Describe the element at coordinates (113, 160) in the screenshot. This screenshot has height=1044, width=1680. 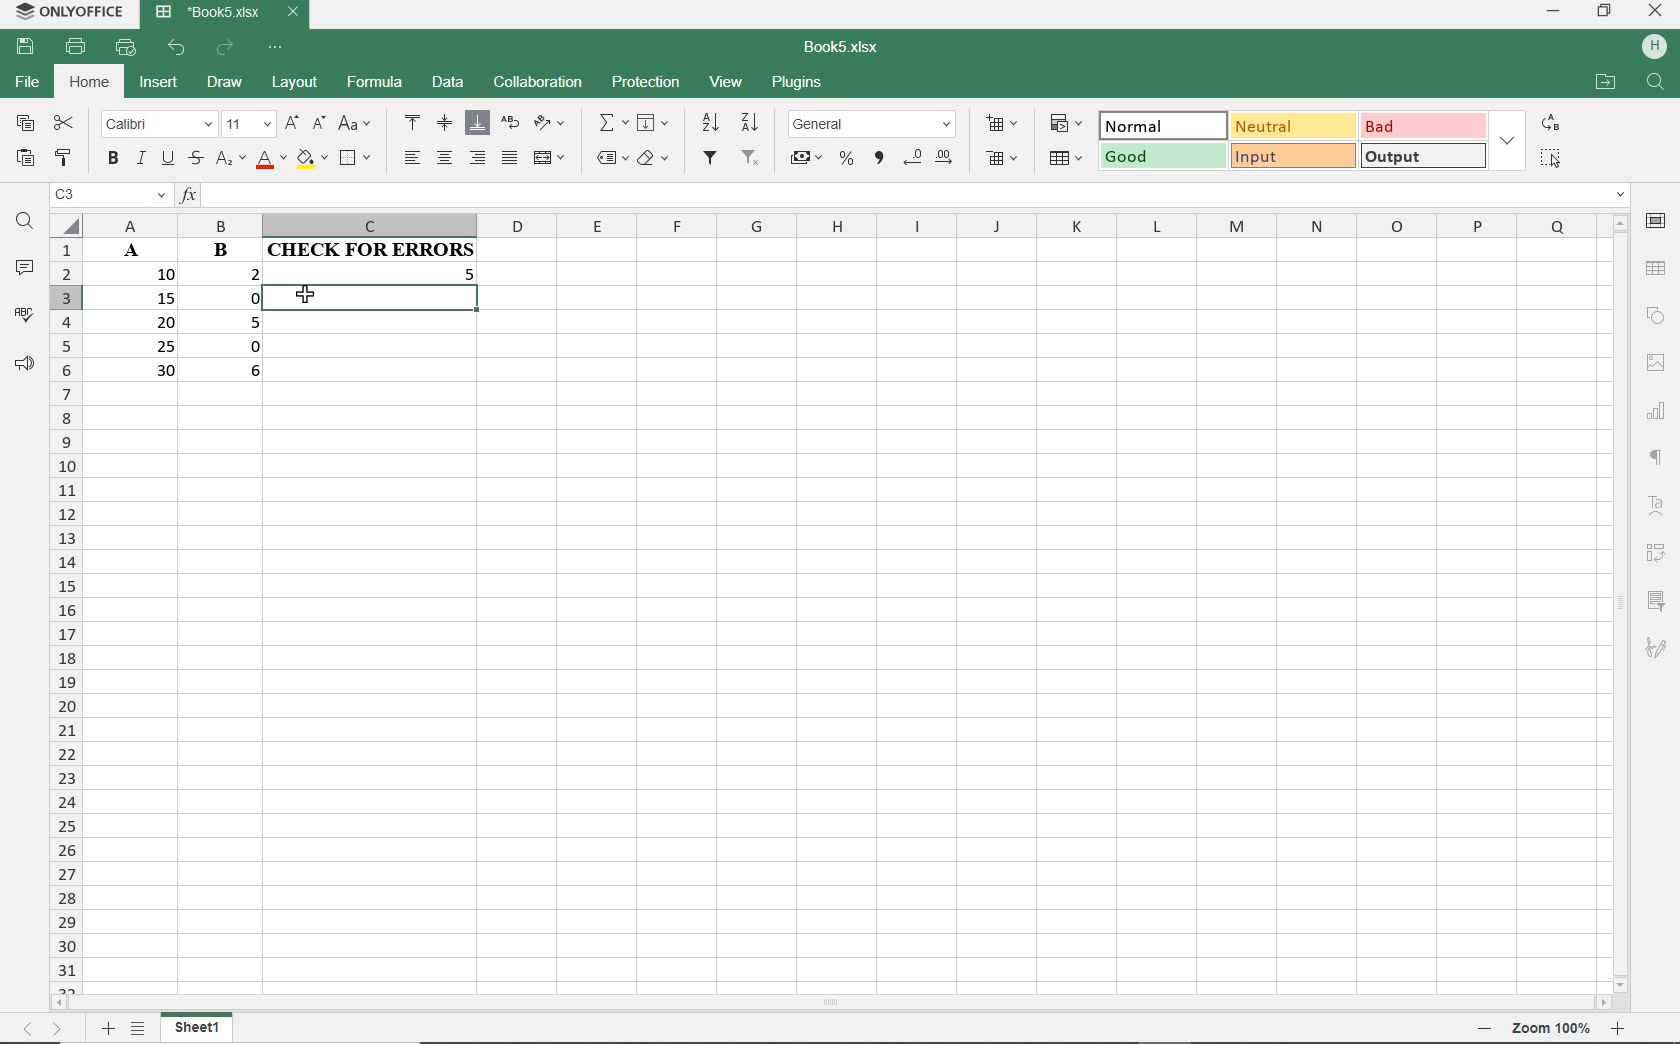
I see `BOLD` at that location.